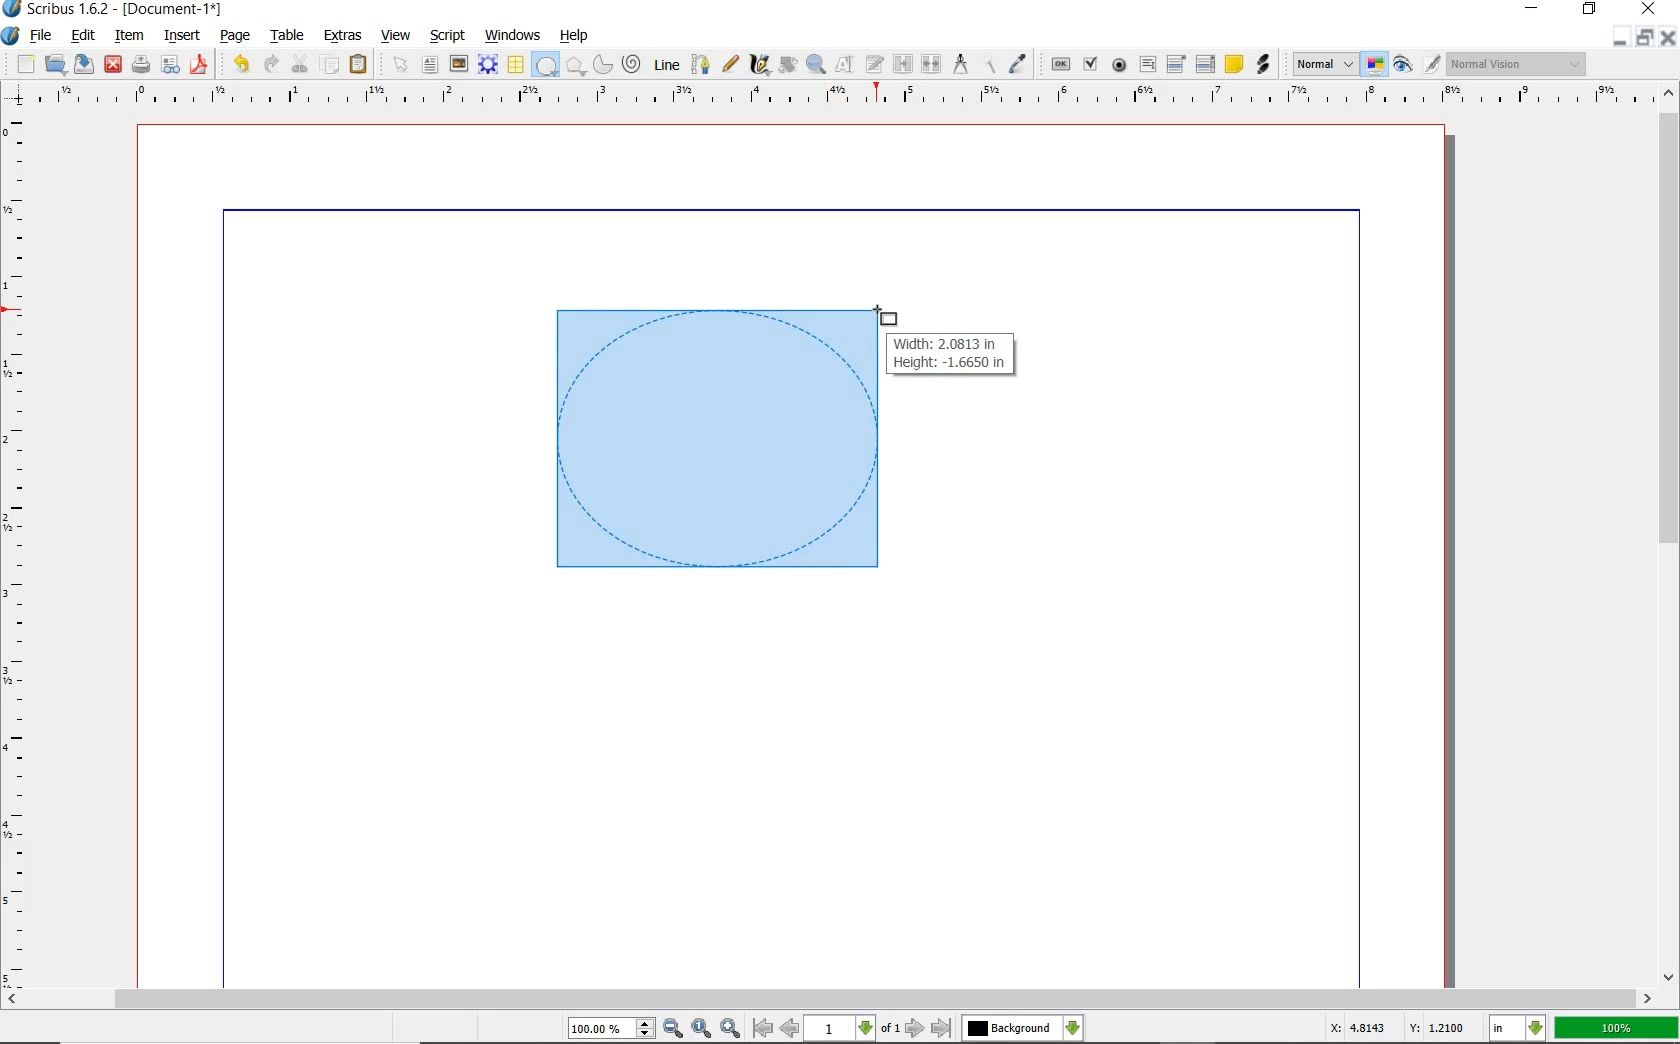 The image size is (1680, 1044). I want to click on CLOSE, so click(1646, 9).